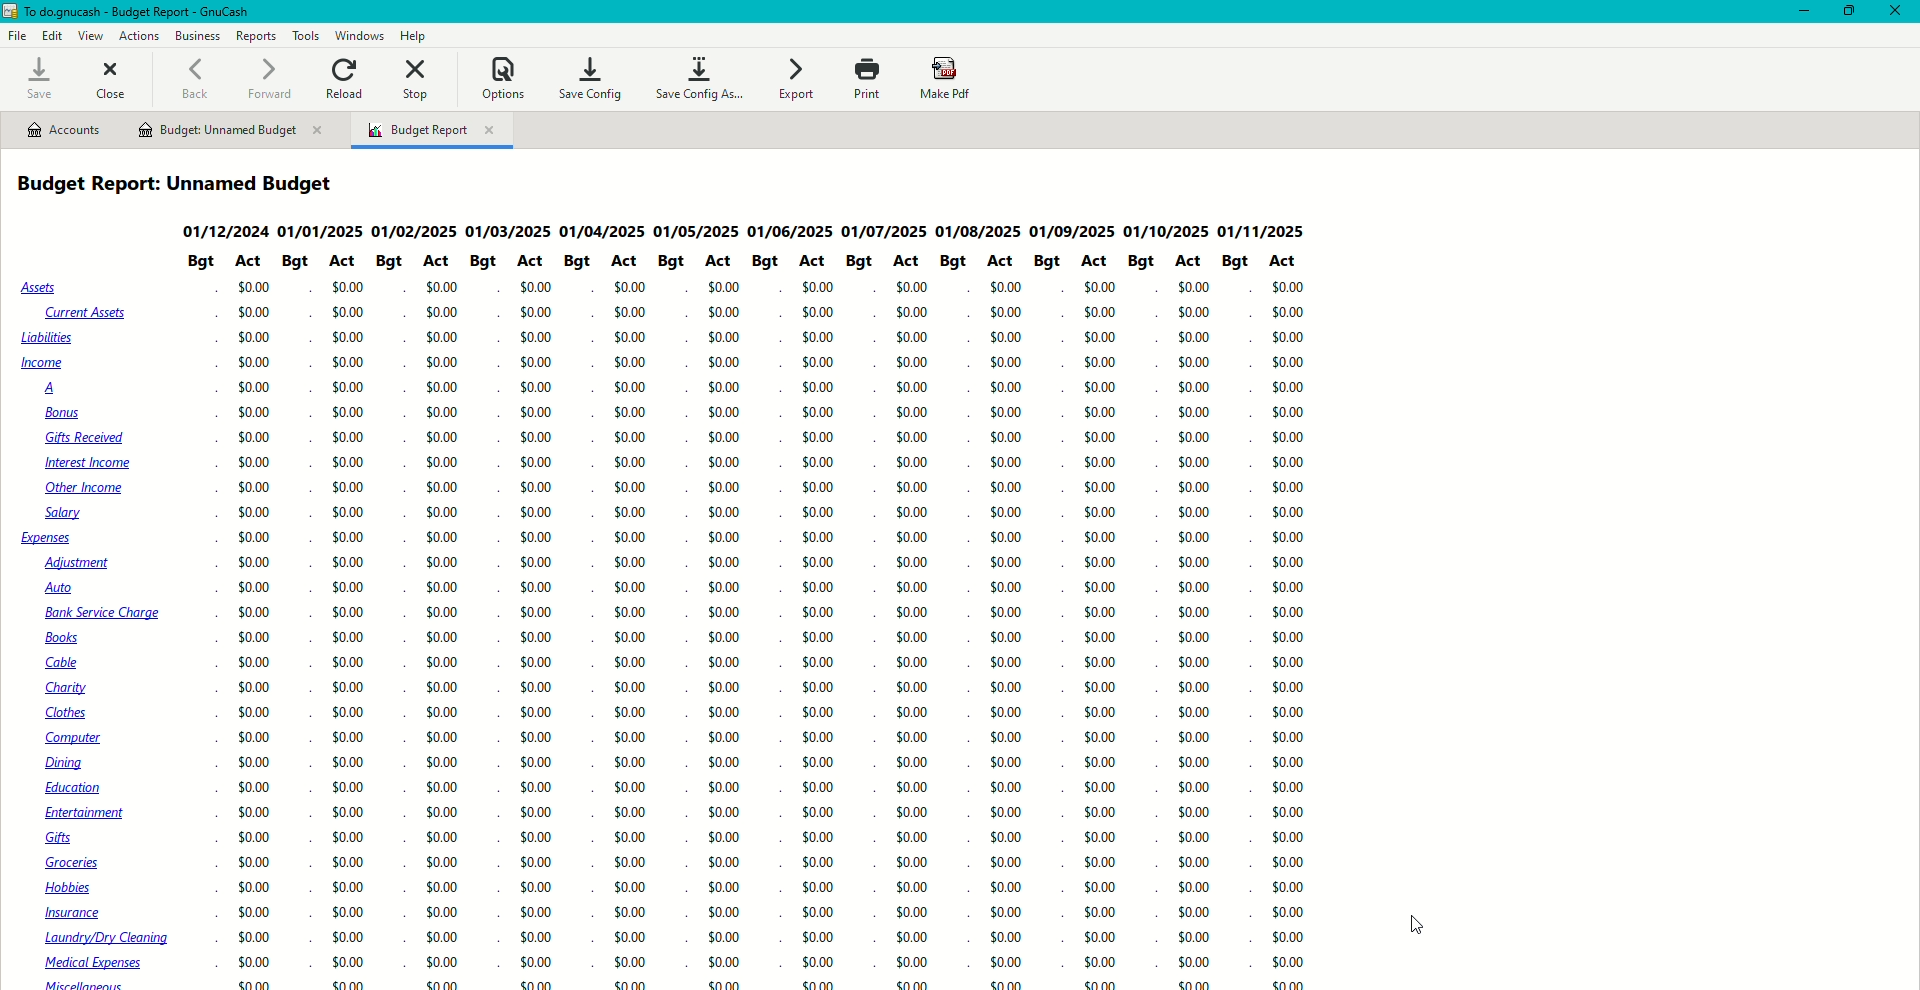 The height and width of the screenshot is (990, 1920). What do you see at coordinates (1797, 11) in the screenshot?
I see `Minimize` at bounding box center [1797, 11].